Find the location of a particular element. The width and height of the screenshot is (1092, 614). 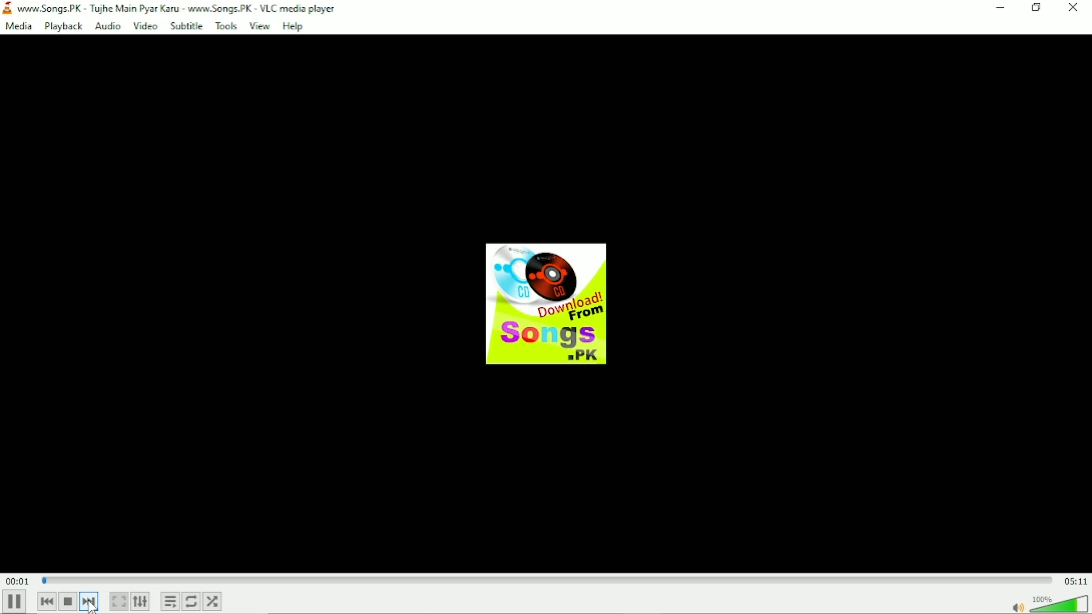

Audio track is located at coordinates (546, 303).